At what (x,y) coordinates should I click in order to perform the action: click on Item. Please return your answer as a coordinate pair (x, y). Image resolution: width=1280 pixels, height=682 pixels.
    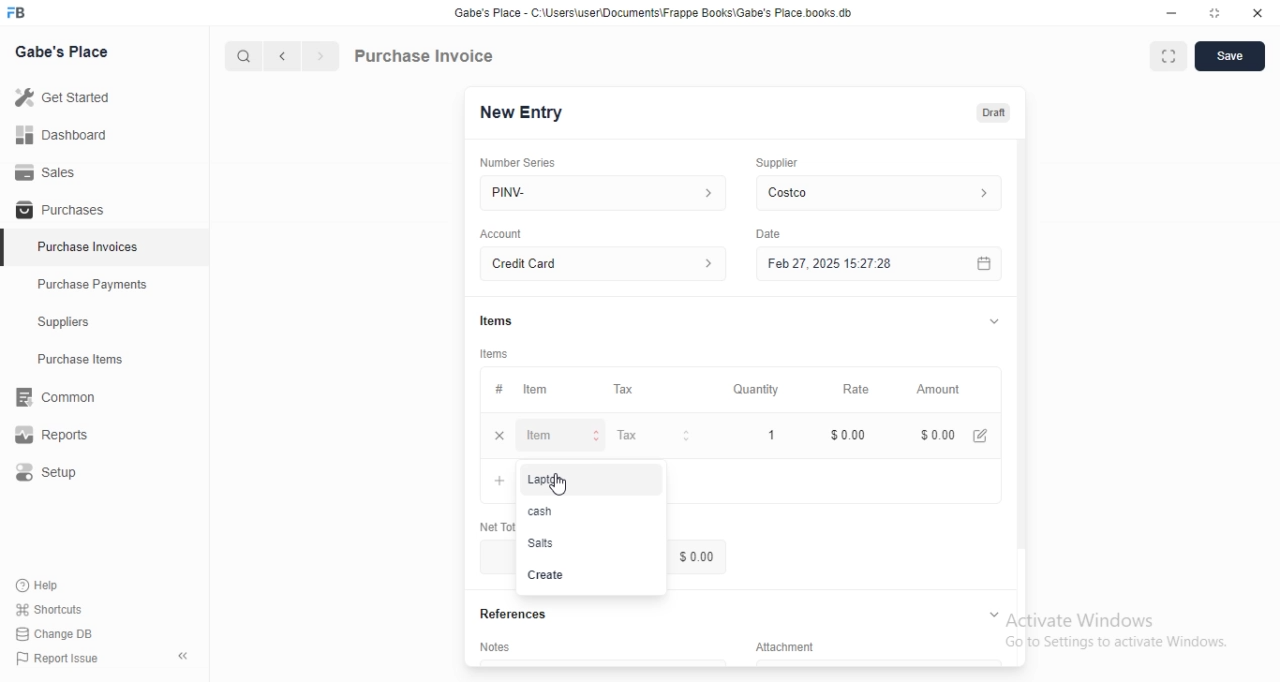
    Looking at the image, I should click on (559, 435).